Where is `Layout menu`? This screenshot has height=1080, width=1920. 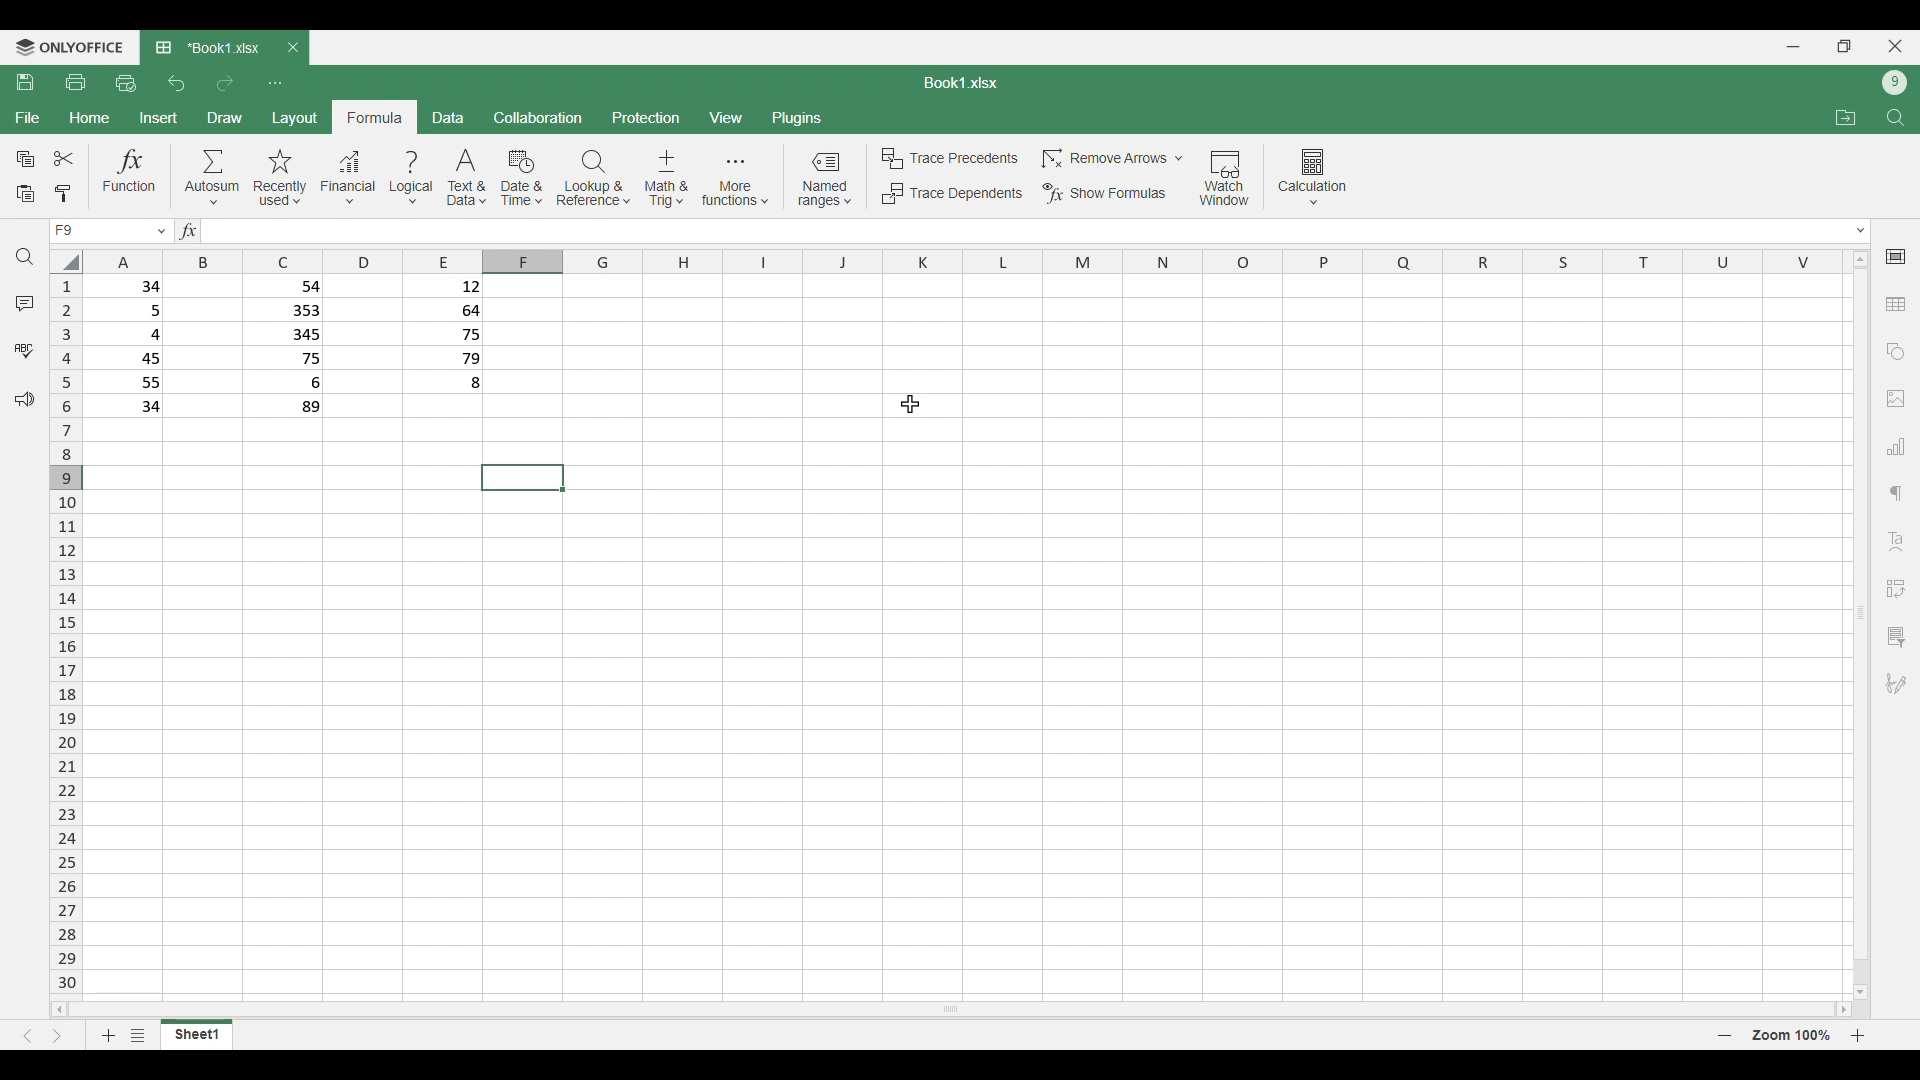 Layout menu is located at coordinates (295, 117).